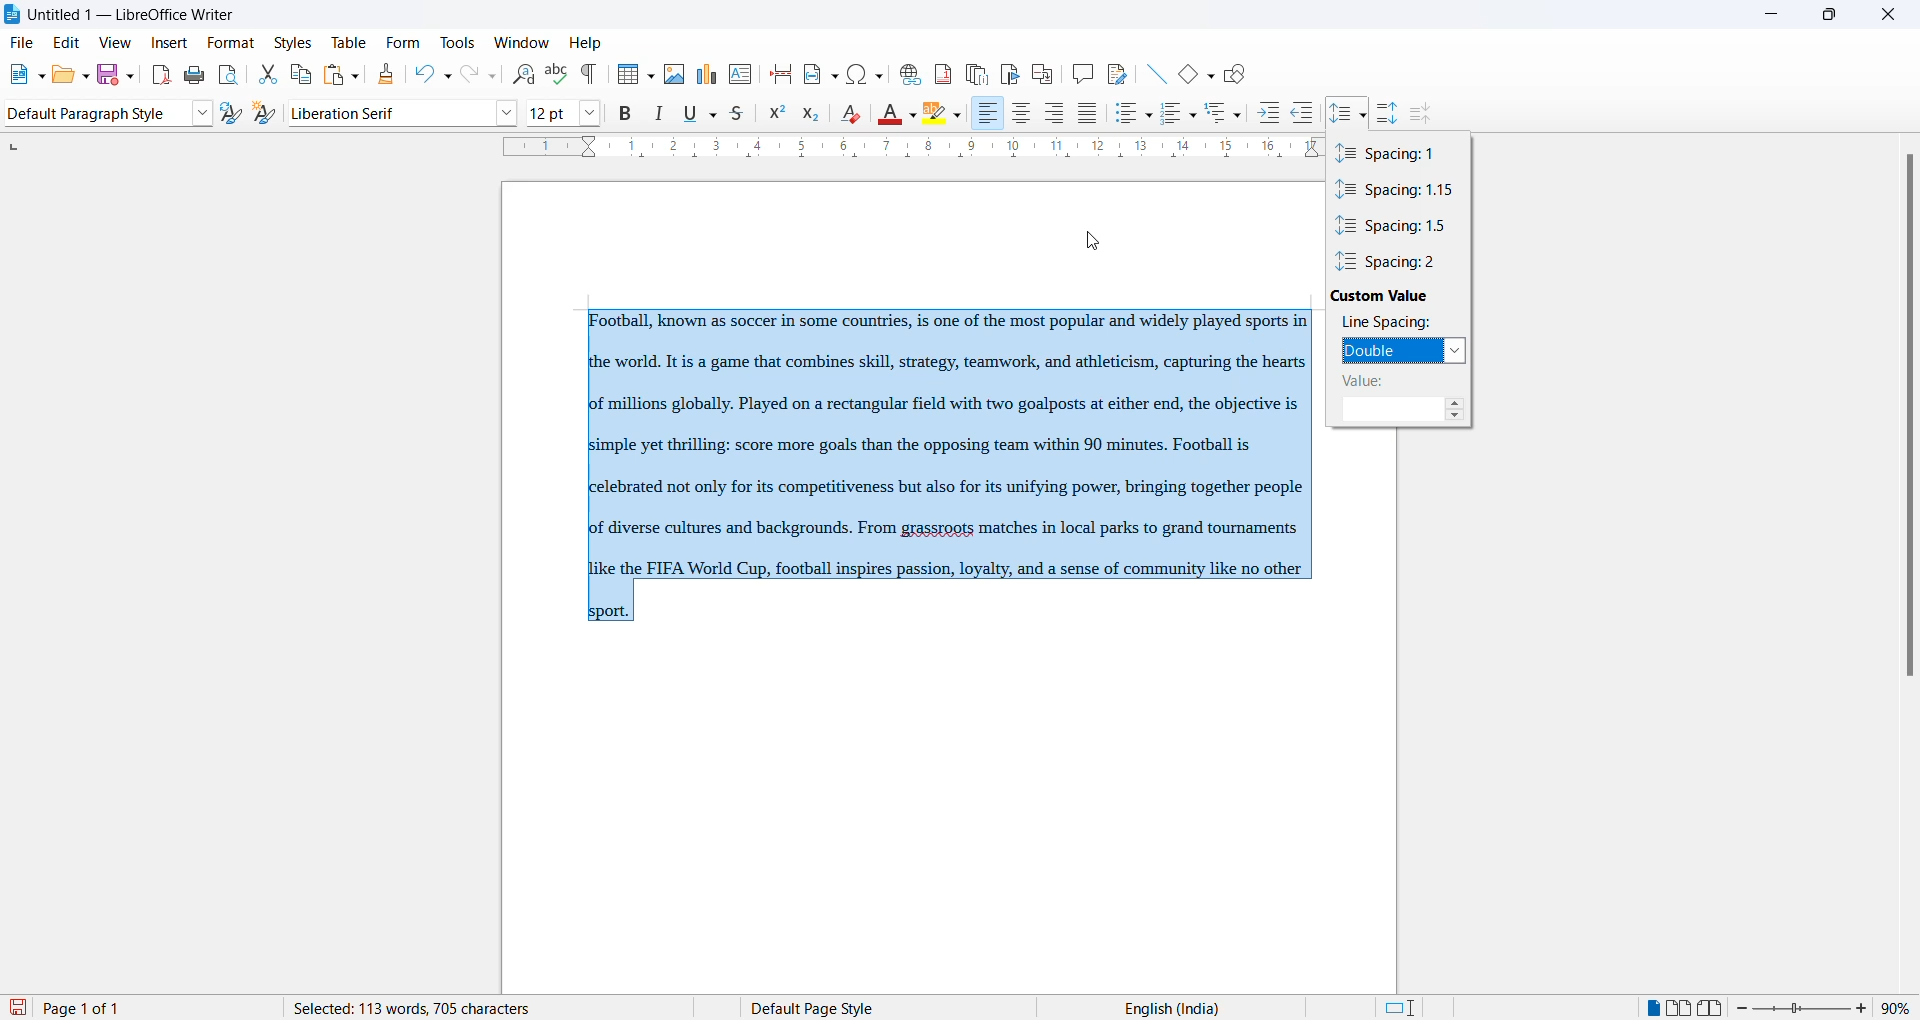 The height and width of the screenshot is (1020, 1920). I want to click on spellings, so click(559, 73).